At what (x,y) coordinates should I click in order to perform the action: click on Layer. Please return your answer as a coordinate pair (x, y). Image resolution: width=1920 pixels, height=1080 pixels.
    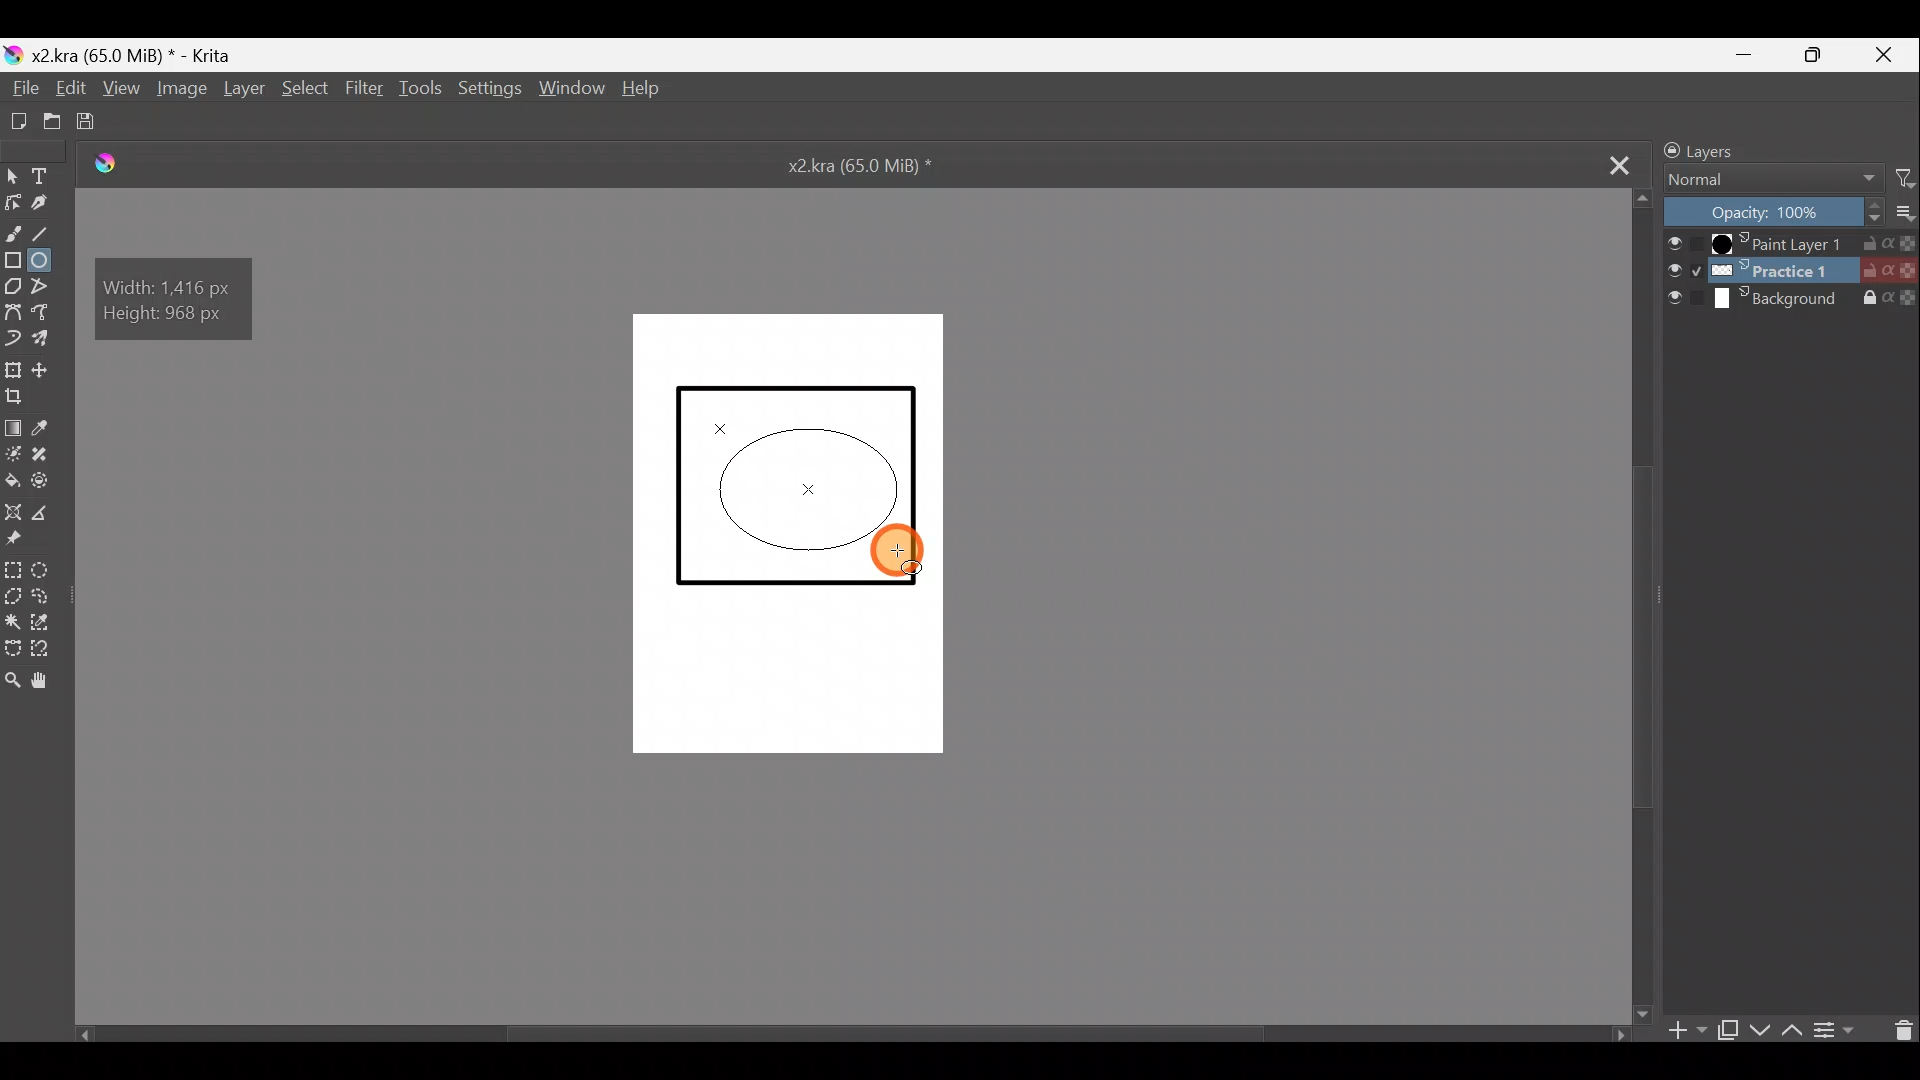
    Looking at the image, I should click on (245, 93).